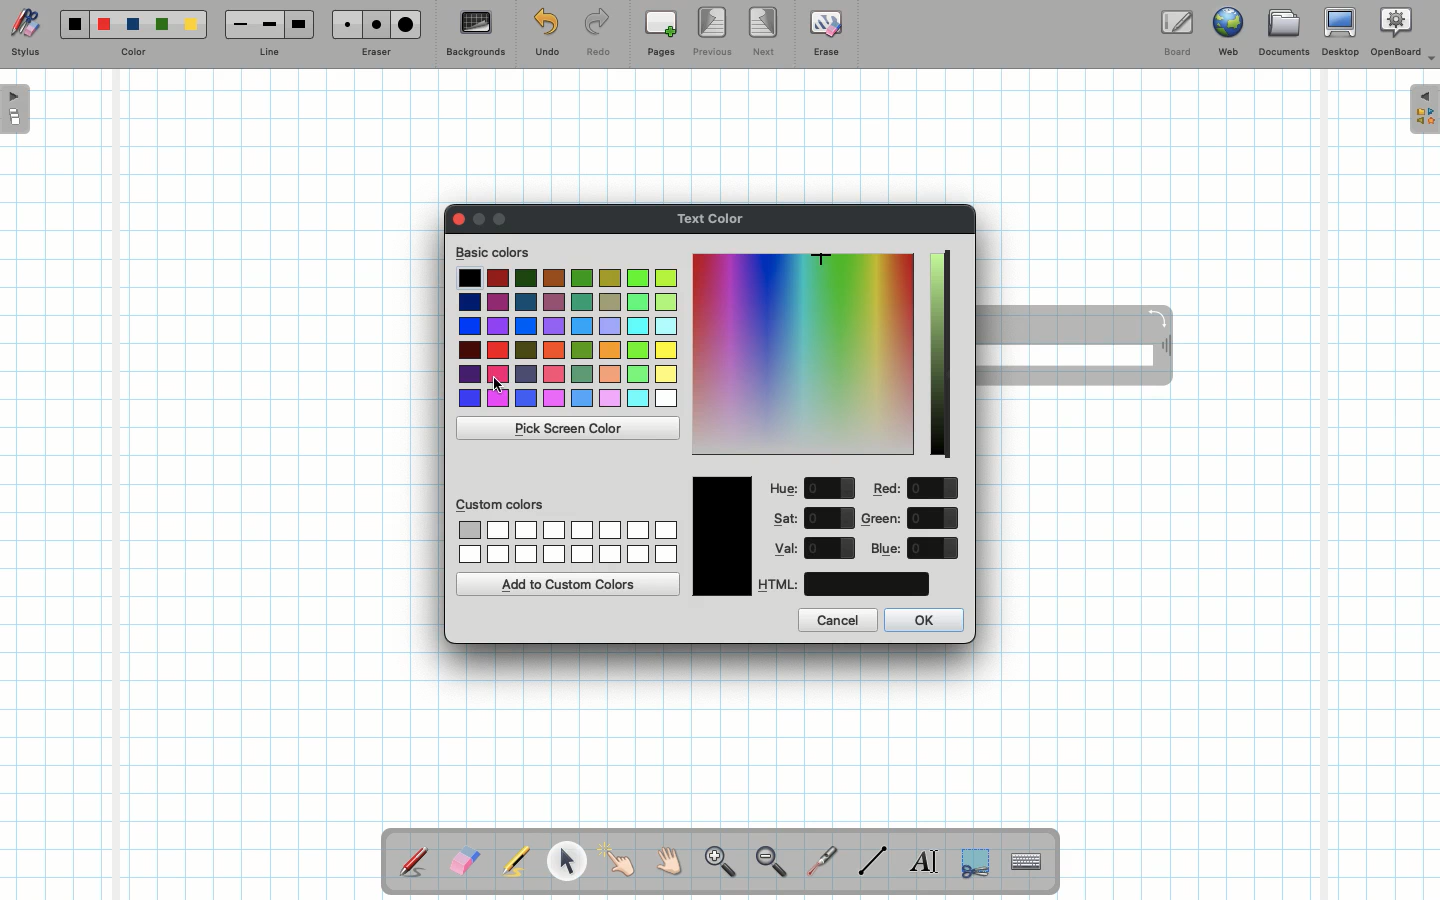 This screenshot has height=900, width=1440. What do you see at coordinates (342, 24) in the screenshot?
I see `Small eraser` at bounding box center [342, 24].